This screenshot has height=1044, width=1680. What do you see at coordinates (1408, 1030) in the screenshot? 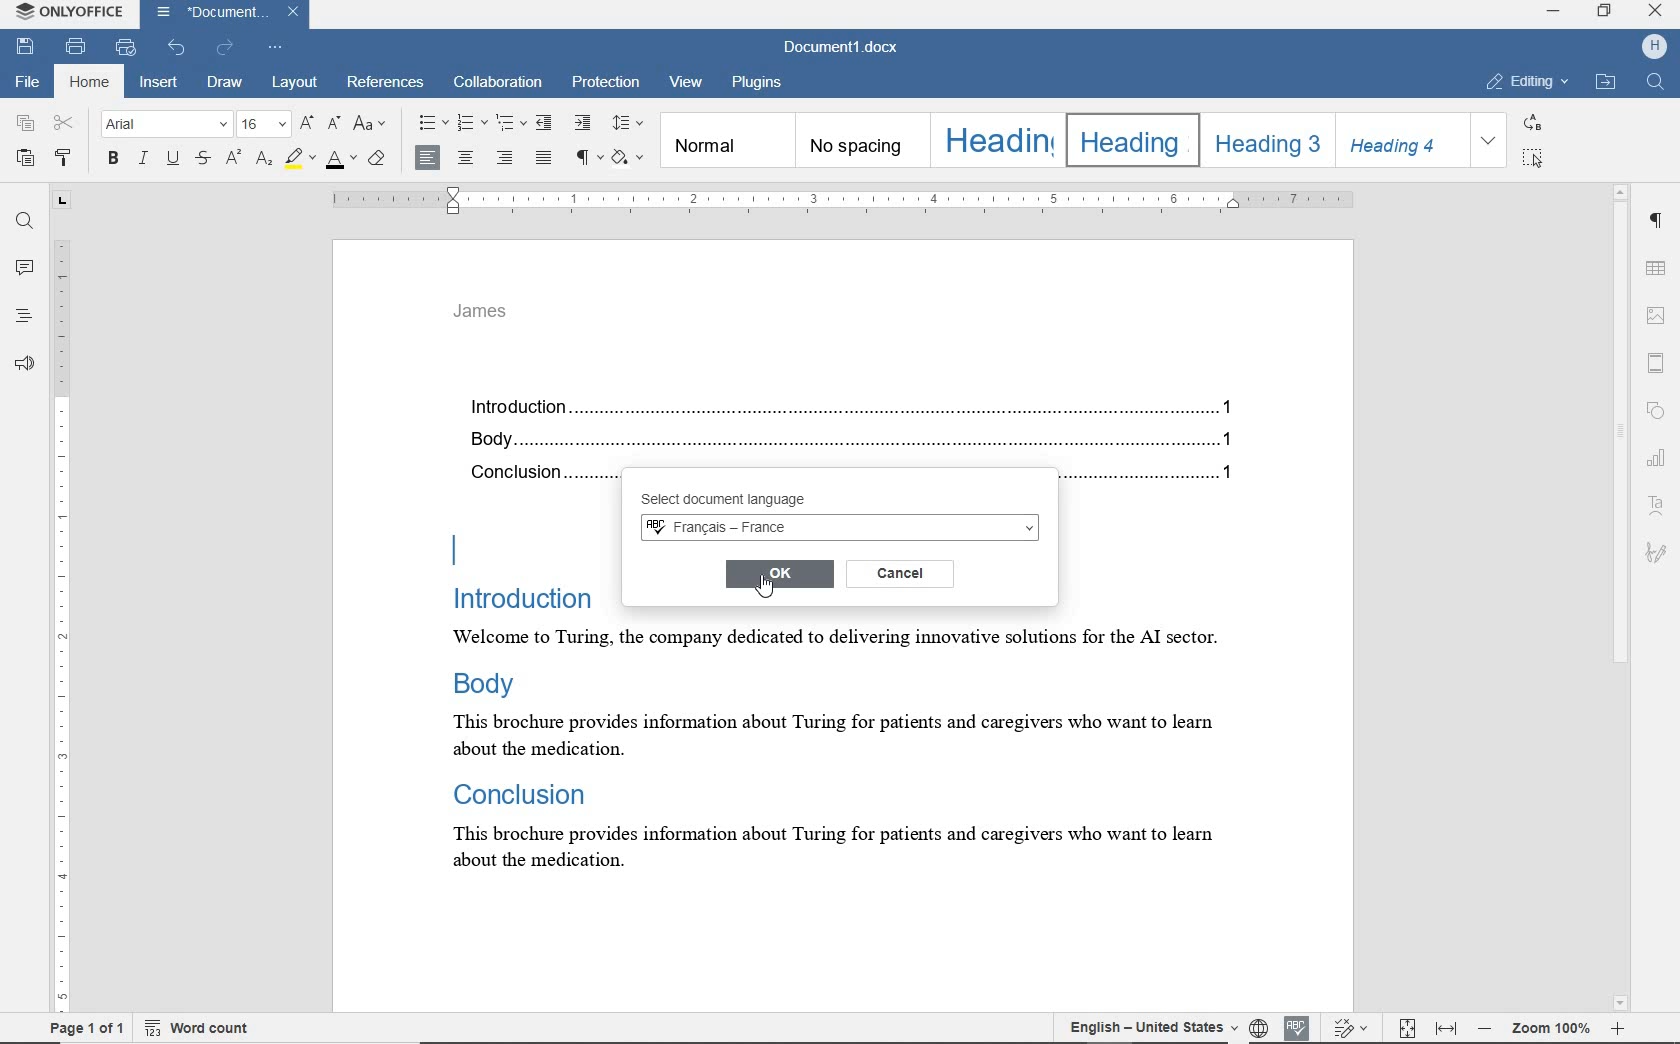
I see `fit to page` at bounding box center [1408, 1030].